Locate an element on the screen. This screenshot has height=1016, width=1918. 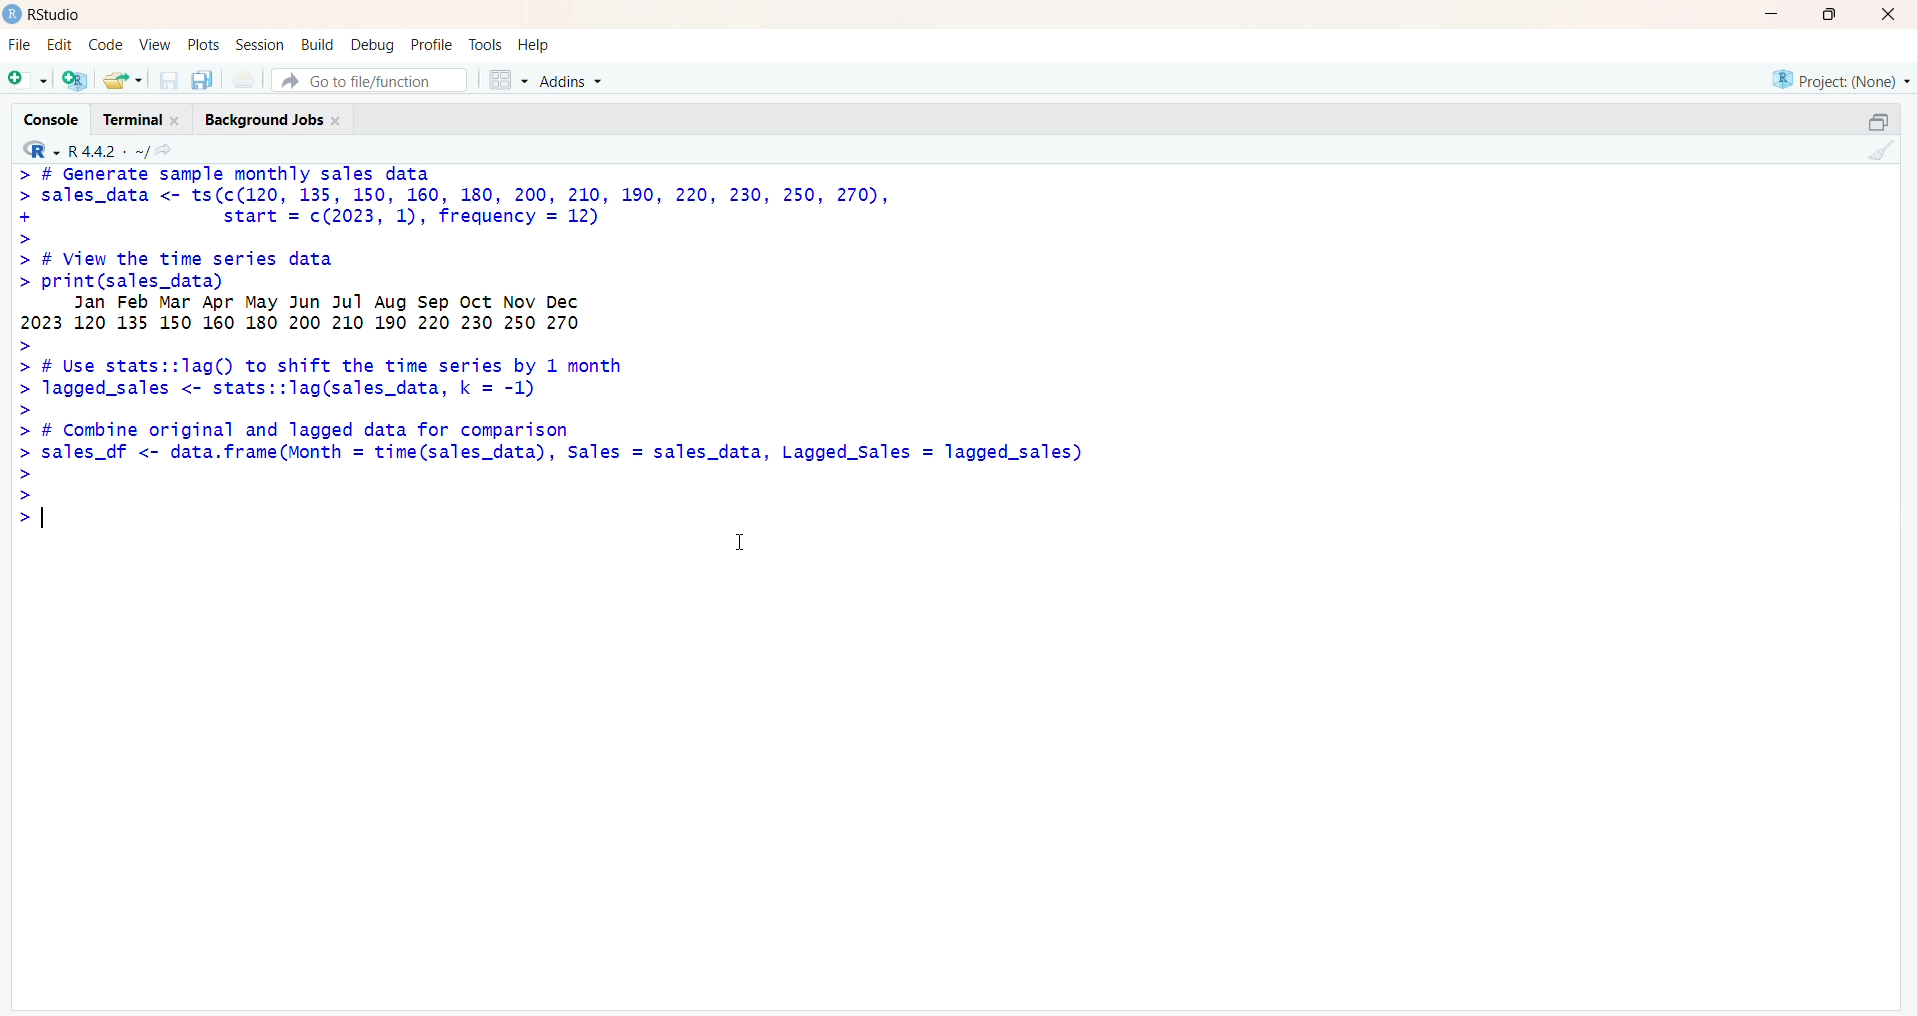
# Generate sample monthly sales data sales_data <- ts(c(120, 135, 150, 160, 180, 200, 210, 190, 220, 230, 250, 270),start = c(2023, 1), frequency = 12) is located at coordinates (489, 204).